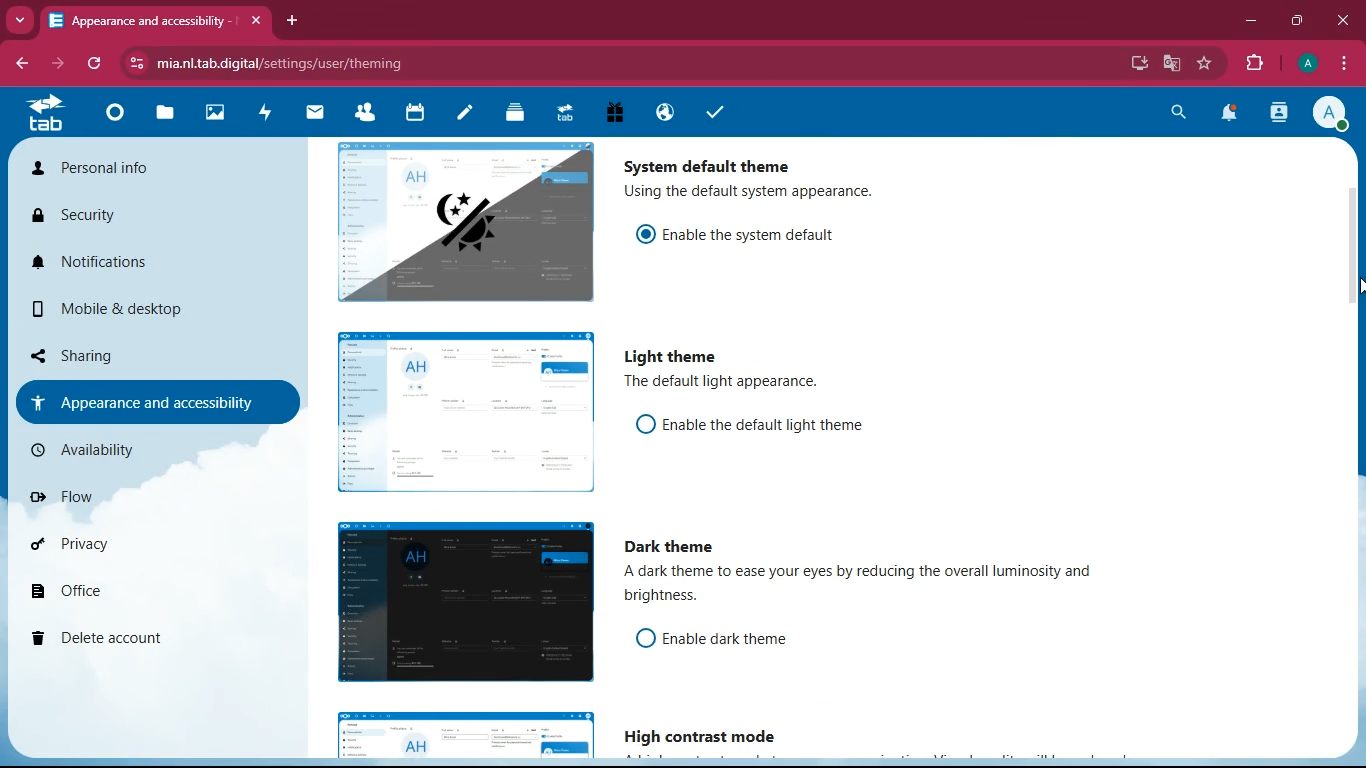 Image resolution: width=1366 pixels, height=768 pixels. What do you see at coordinates (662, 112) in the screenshot?
I see `public` at bounding box center [662, 112].